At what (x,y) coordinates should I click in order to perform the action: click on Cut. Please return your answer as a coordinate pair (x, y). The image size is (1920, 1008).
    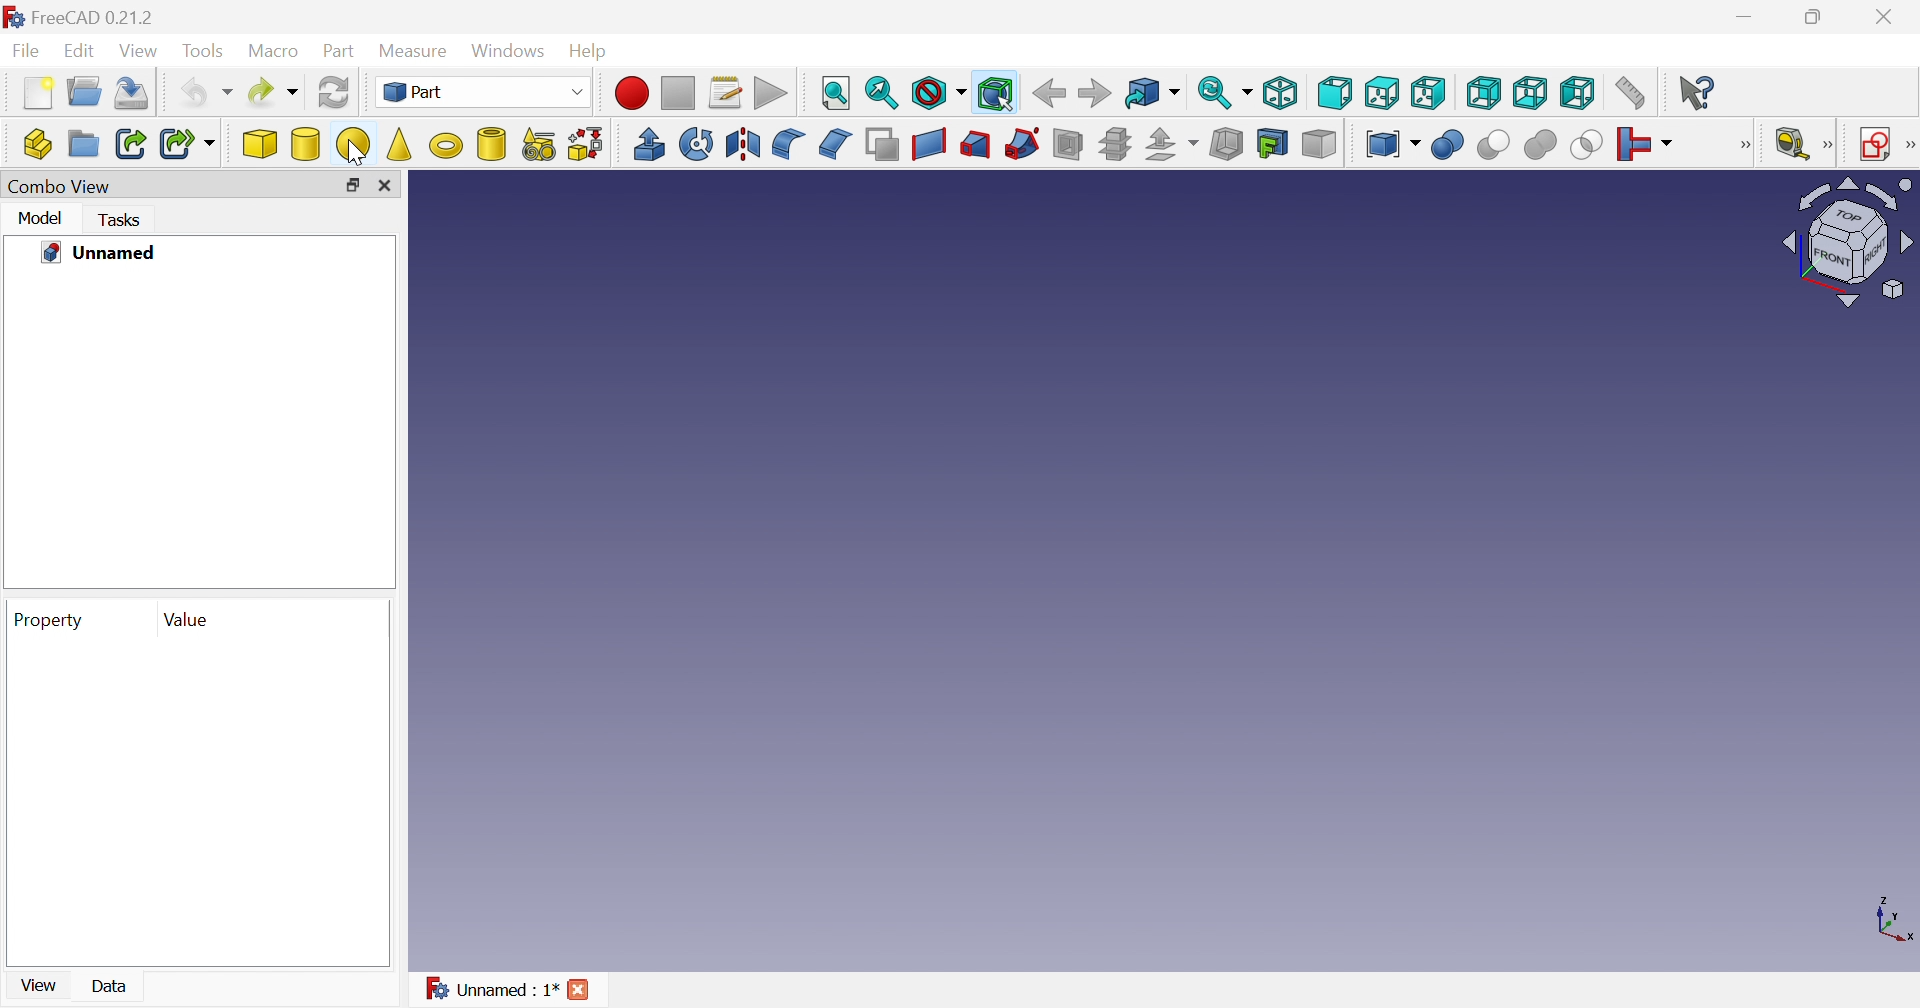
    Looking at the image, I should click on (1493, 145).